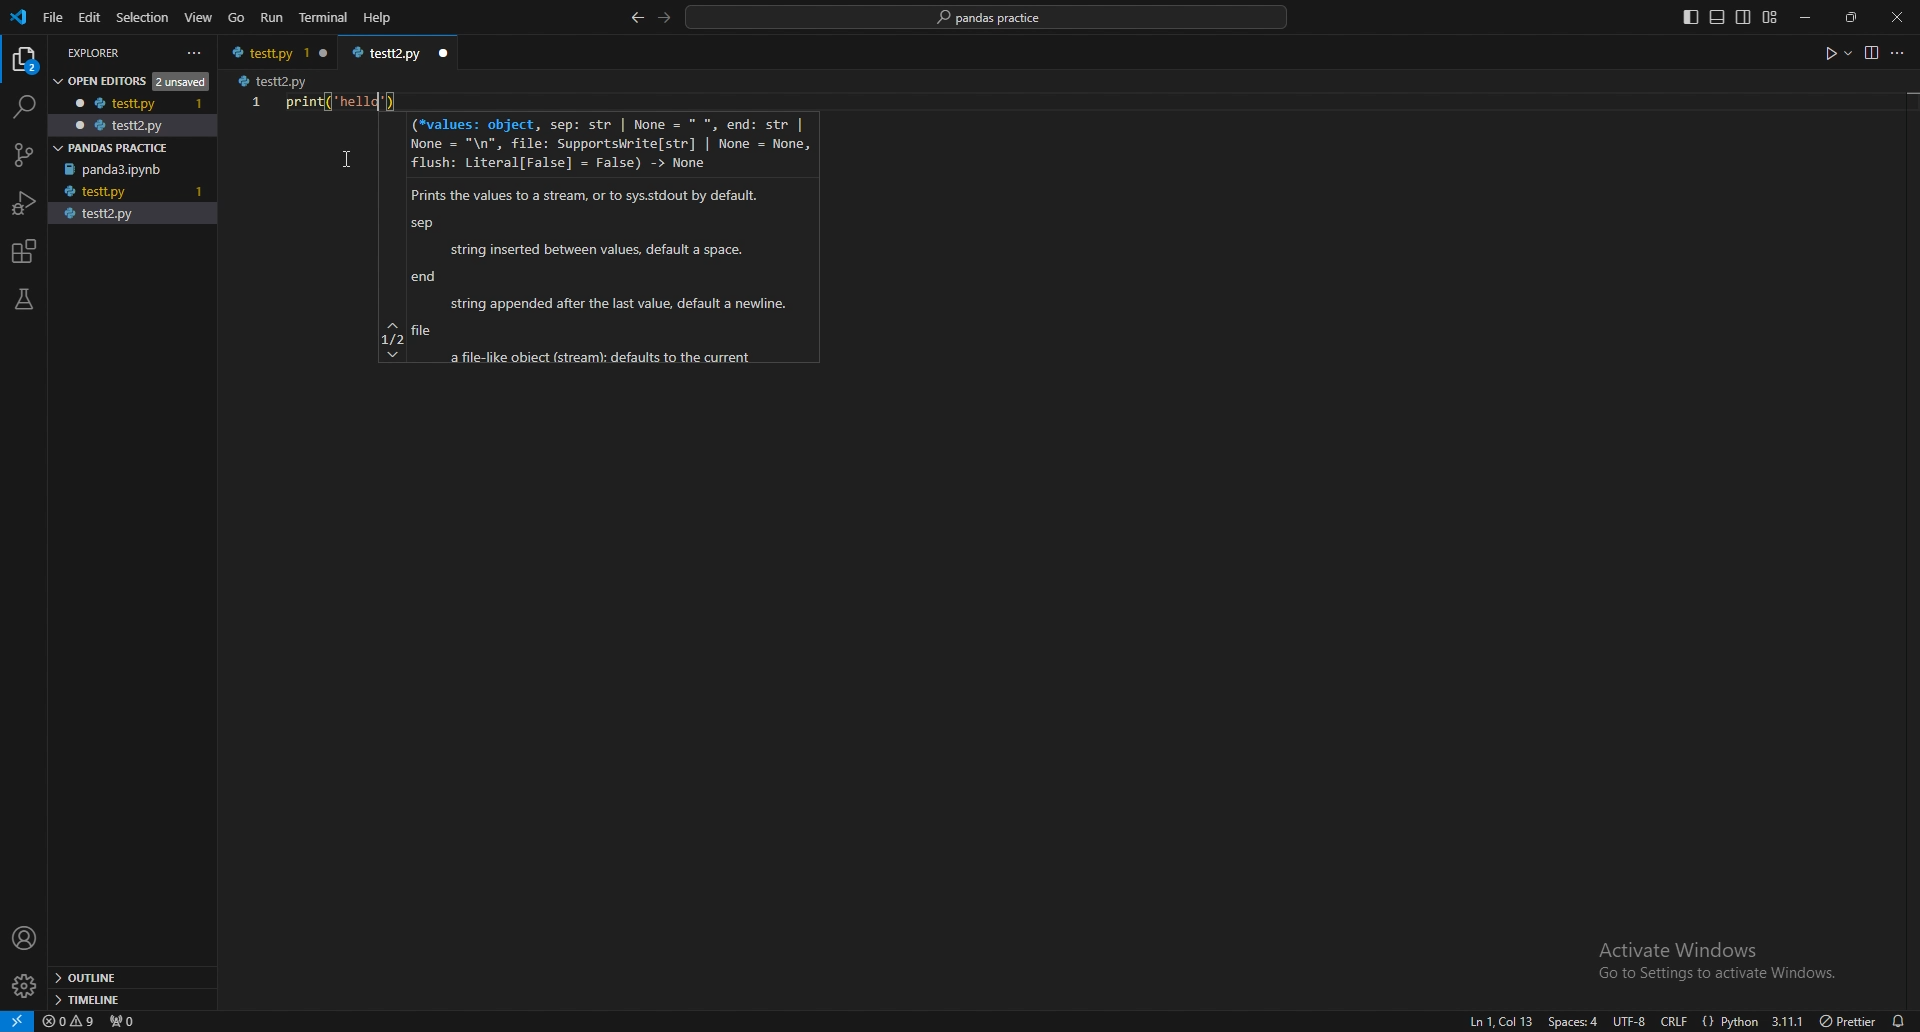 This screenshot has height=1032, width=1920. Describe the element at coordinates (1676, 1020) in the screenshot. I see `crlf` at that location.